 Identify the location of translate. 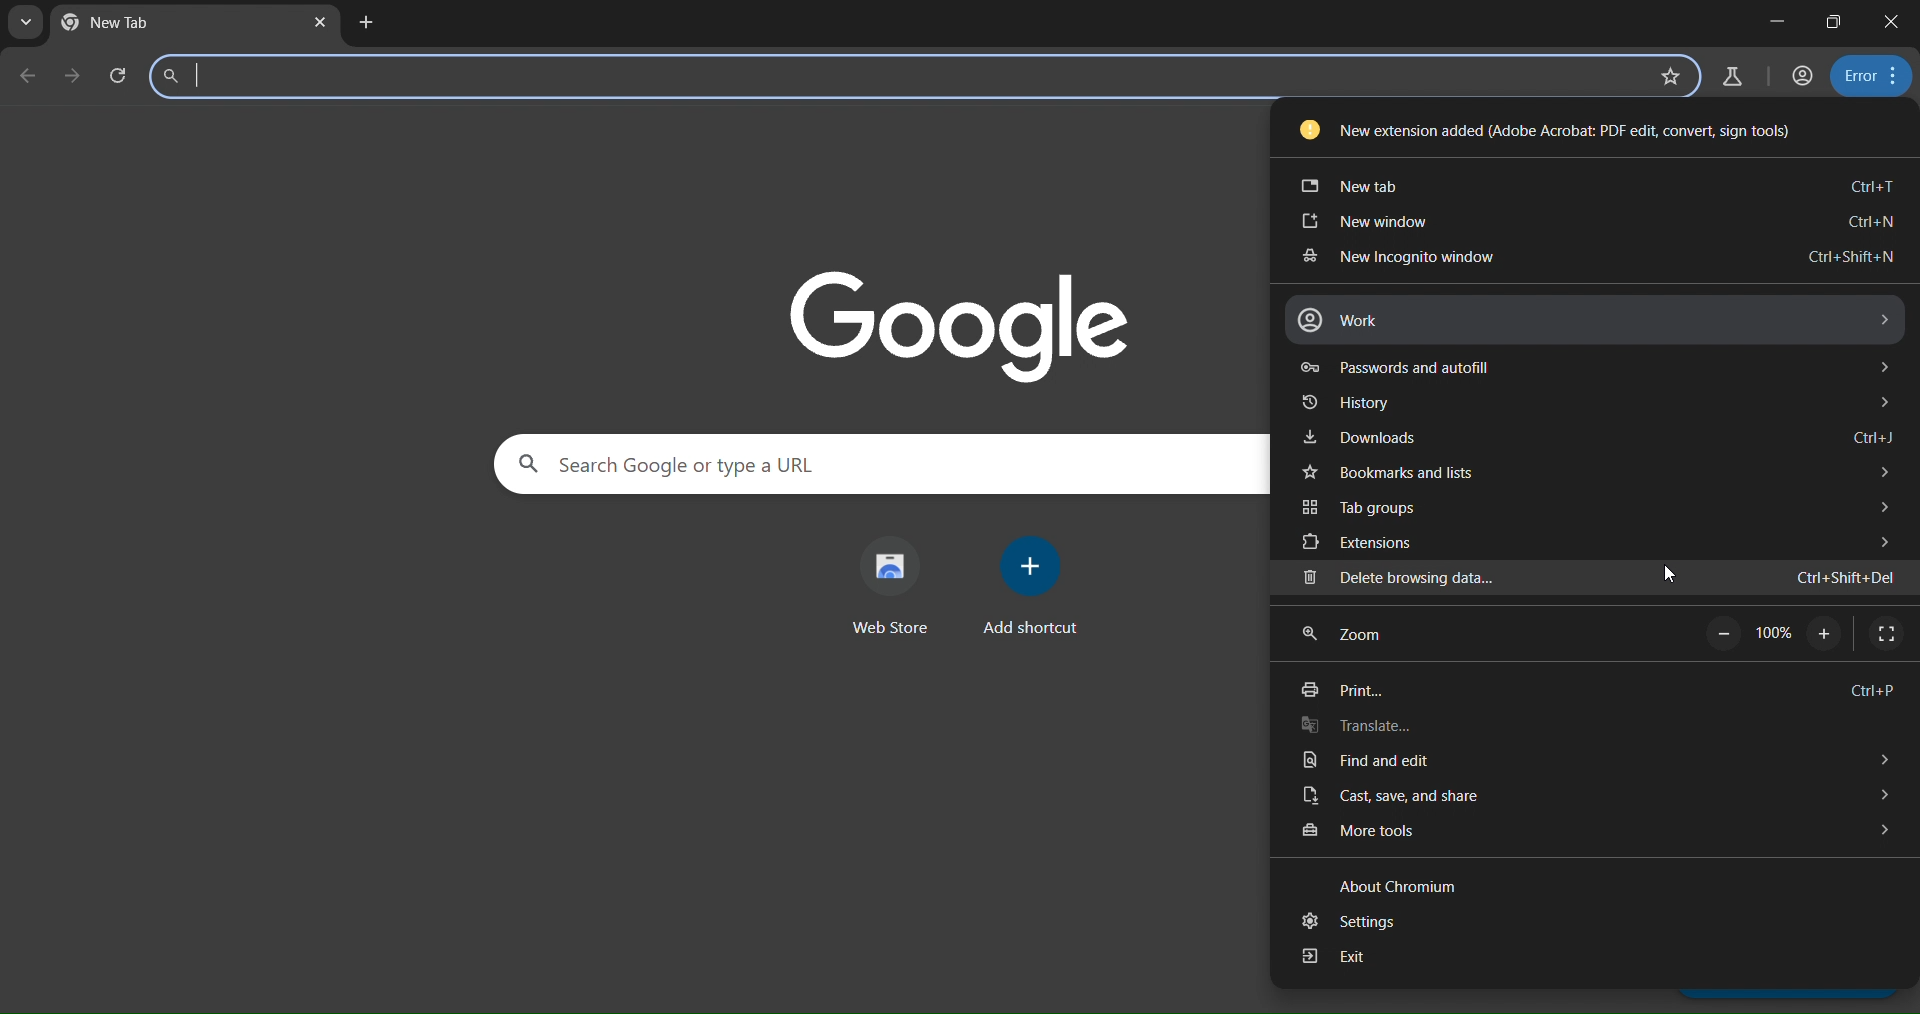
(1595, 722).